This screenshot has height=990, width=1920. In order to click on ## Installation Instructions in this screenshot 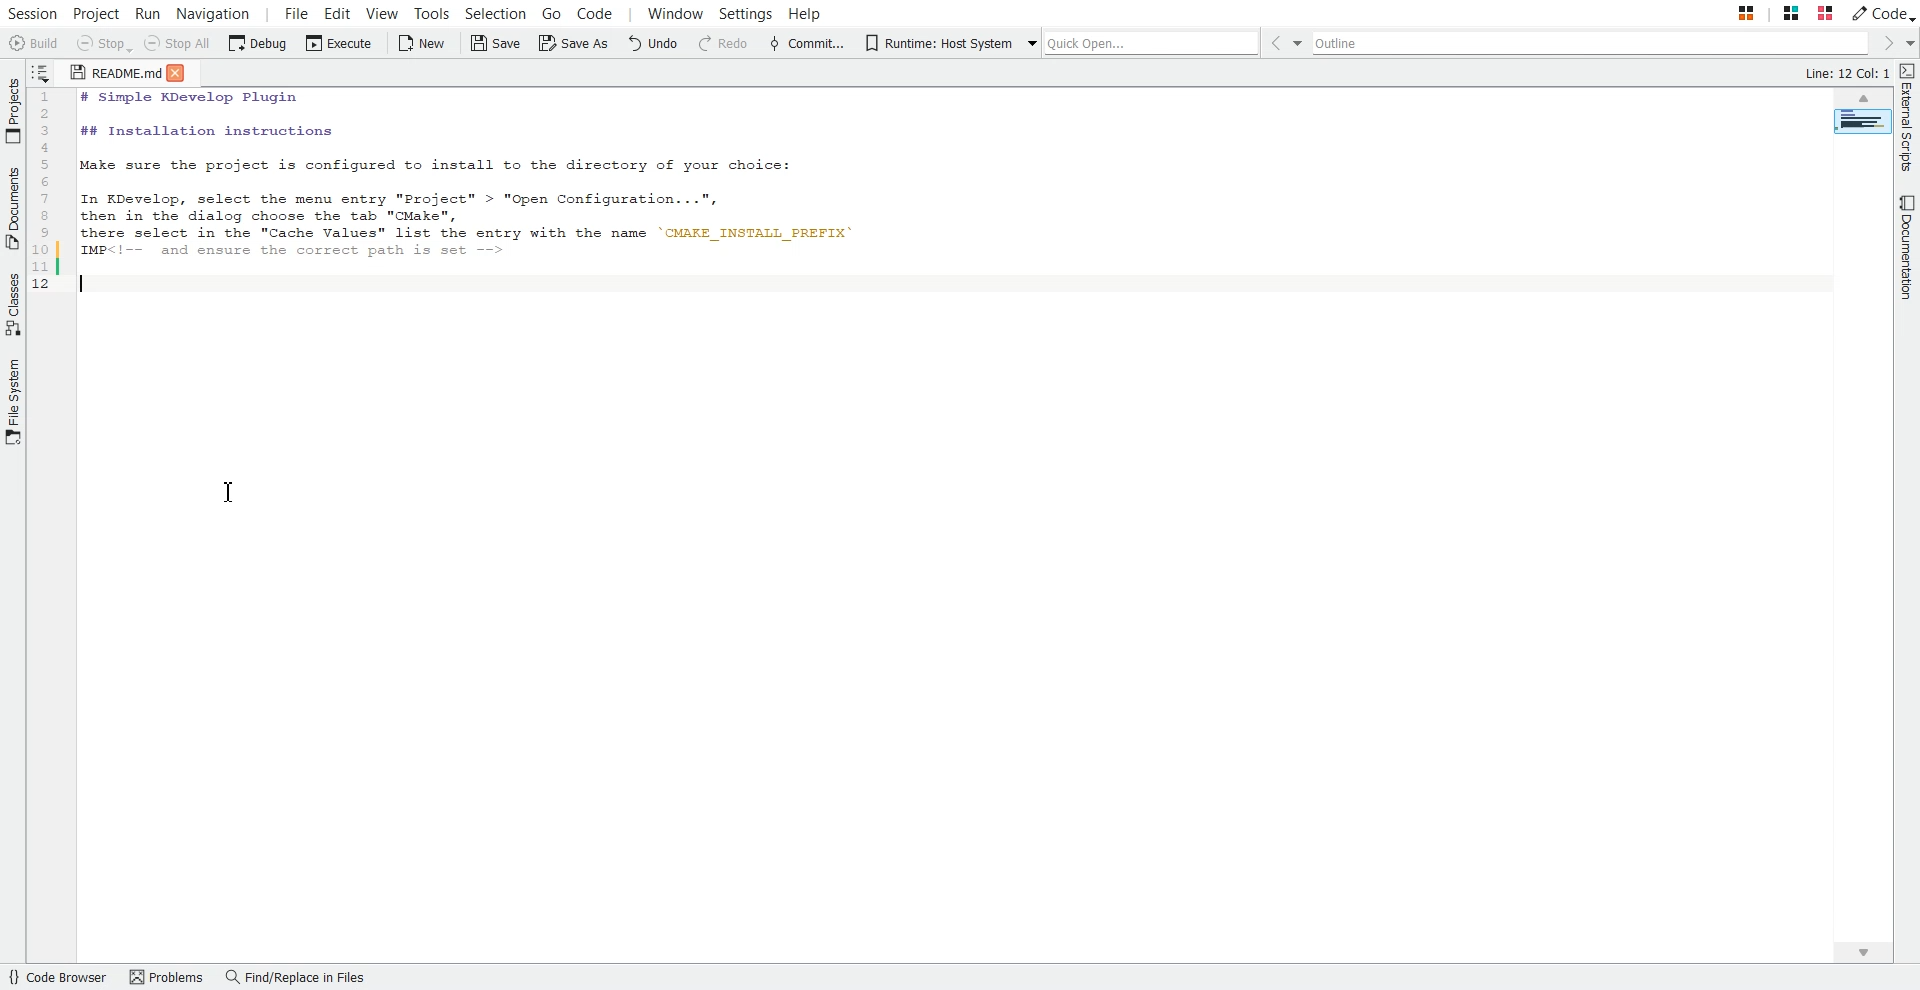, I will do `click(204, 132)`.